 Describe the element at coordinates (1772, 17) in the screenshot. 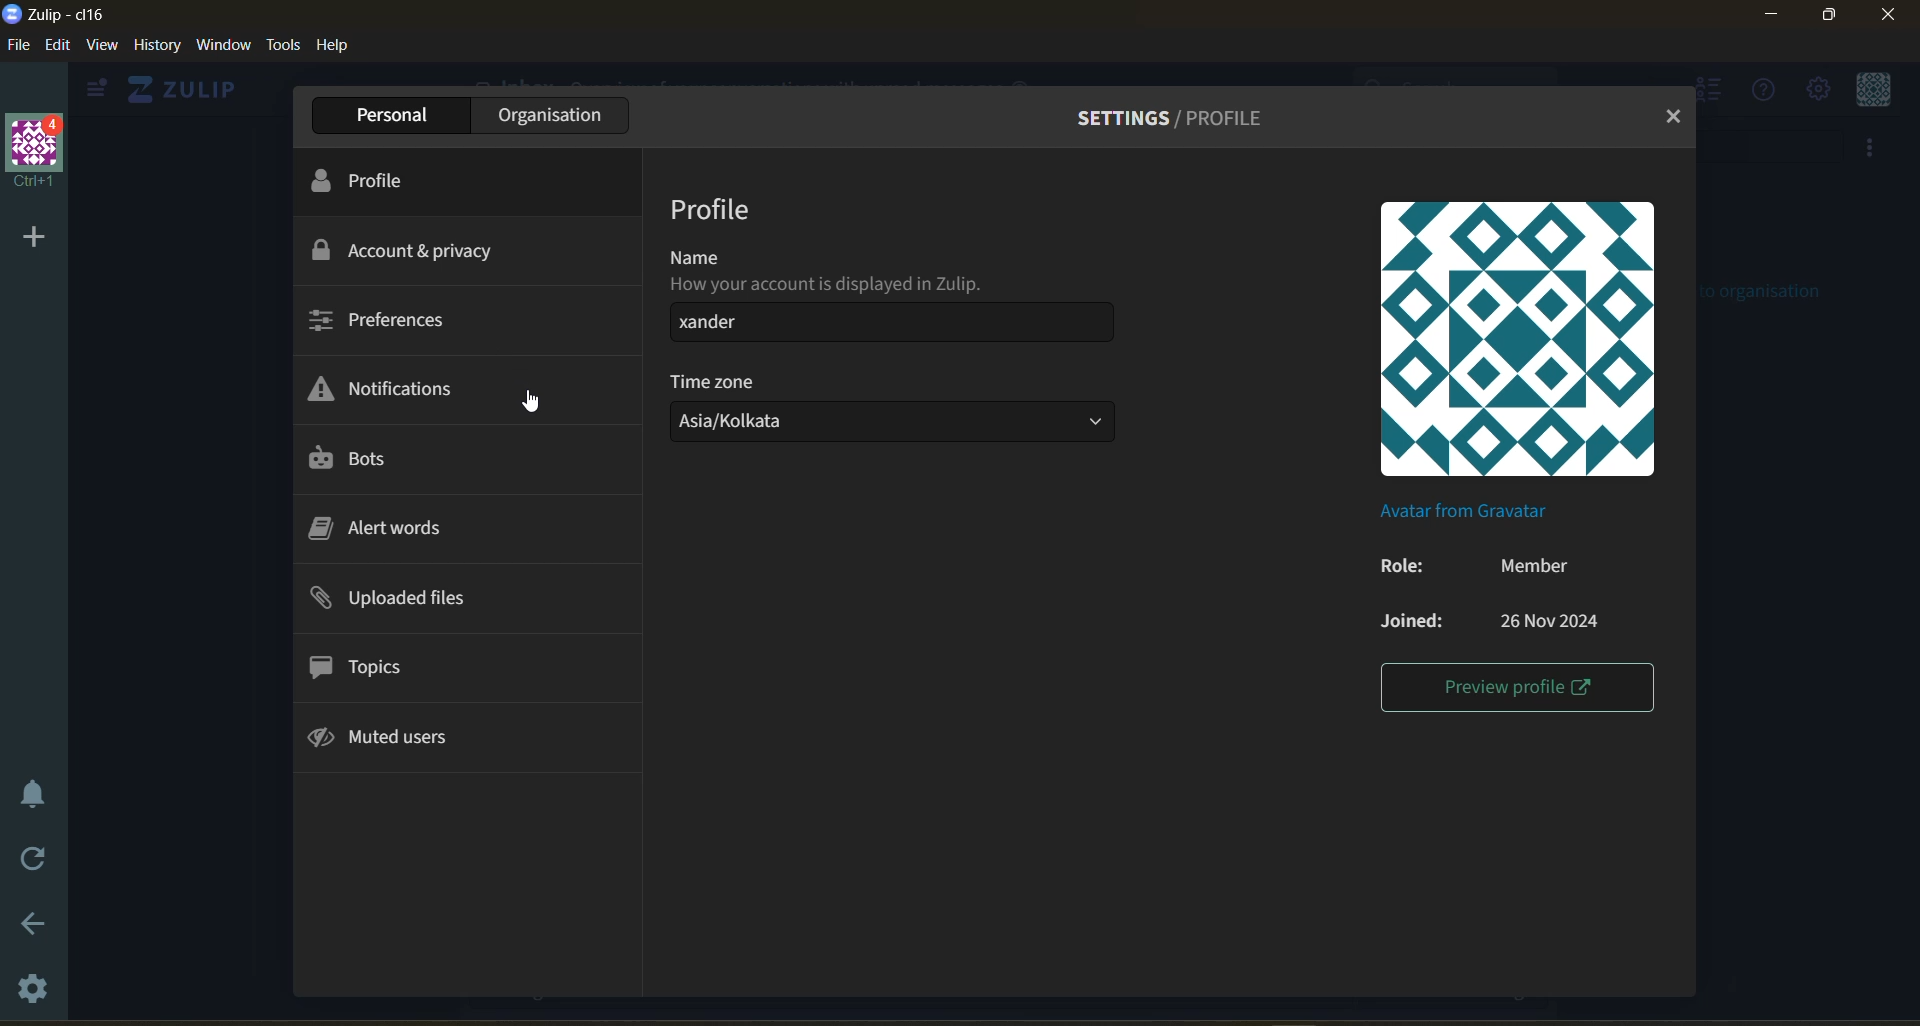

I see `Minimize` at that location.